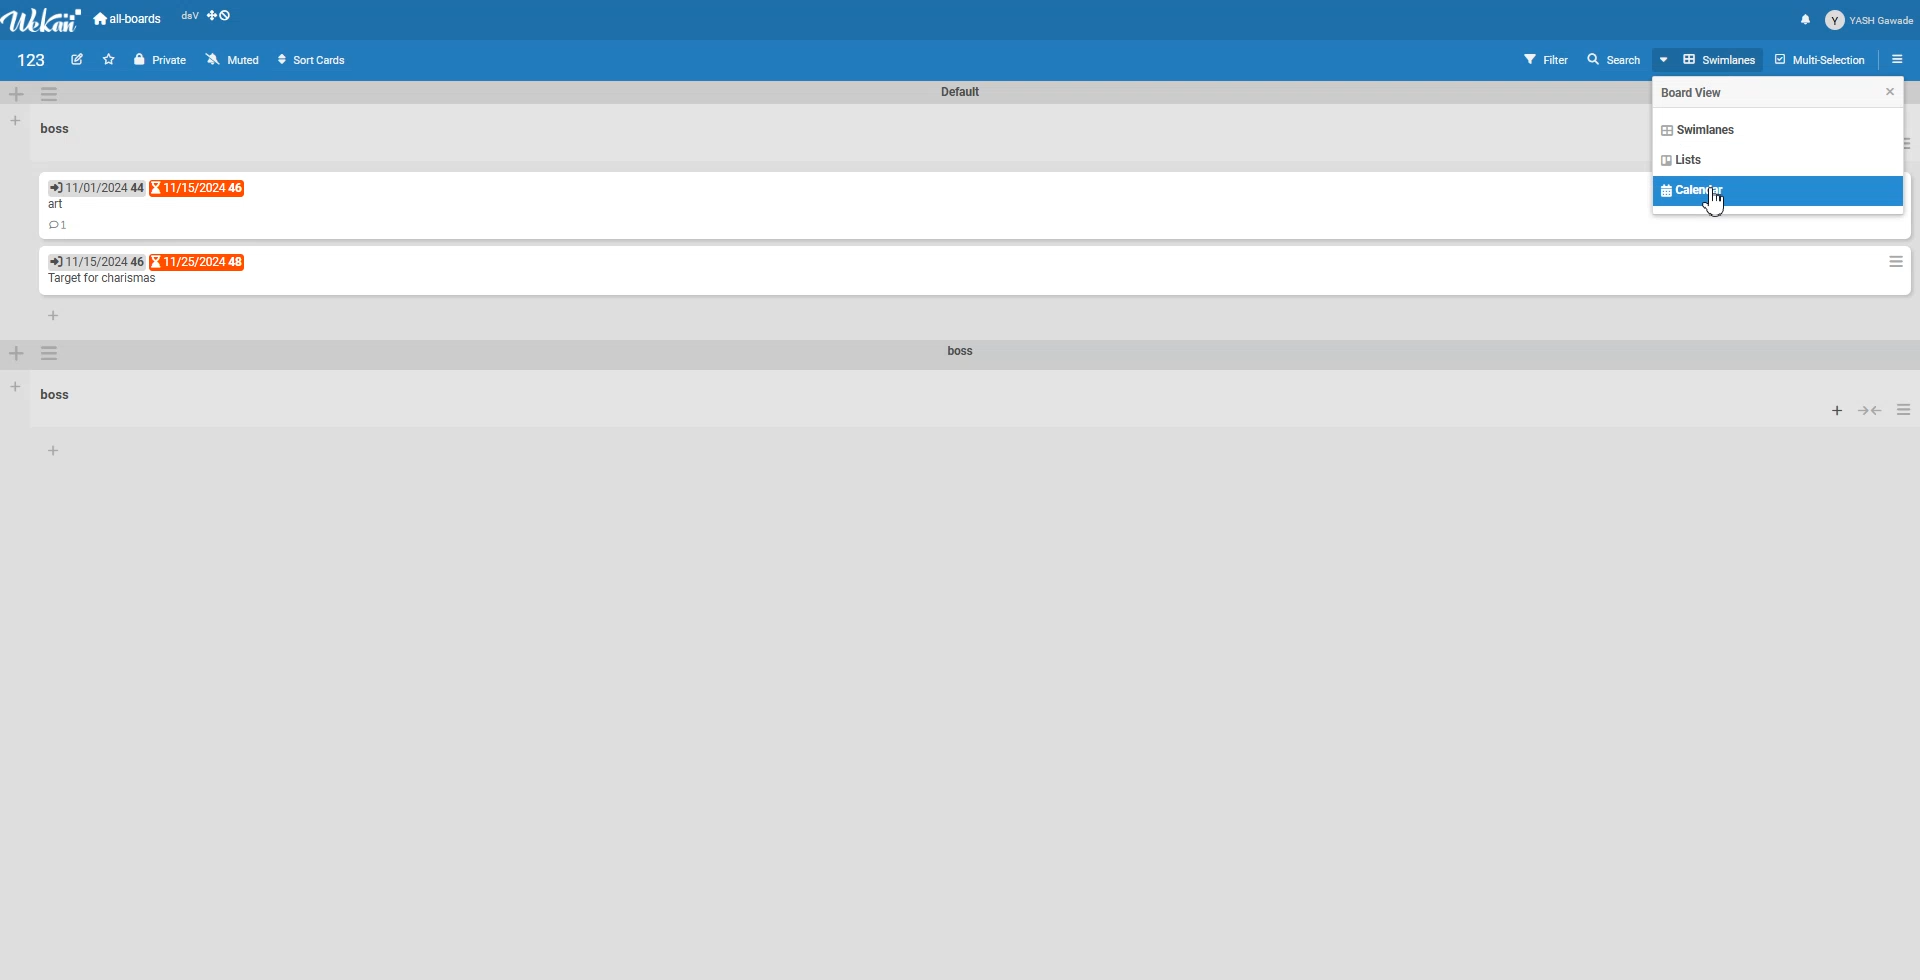 The image size is (1920, 980). I want to click on Show desktop Drag Handle, so click(221, 16).